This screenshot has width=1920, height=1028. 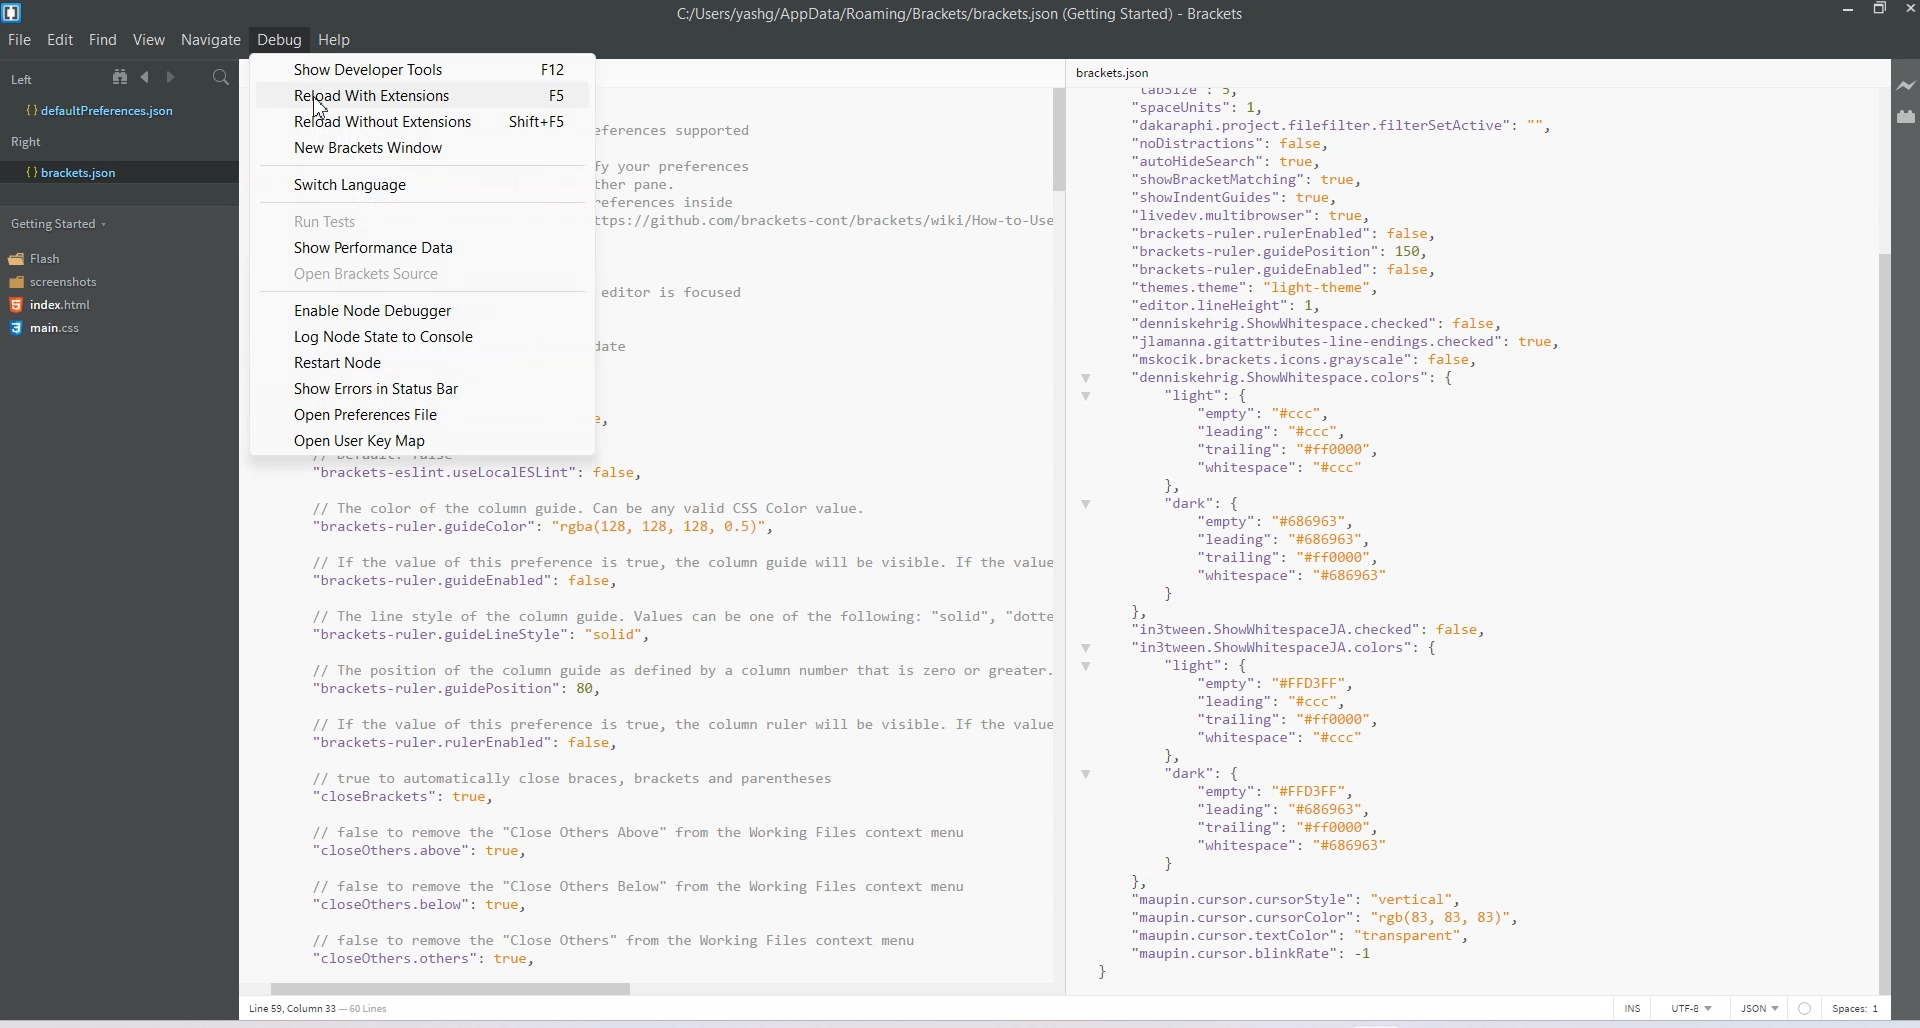 I want to click on Line 36, Column 13- 60 lines, so click(x=329, y=1009).